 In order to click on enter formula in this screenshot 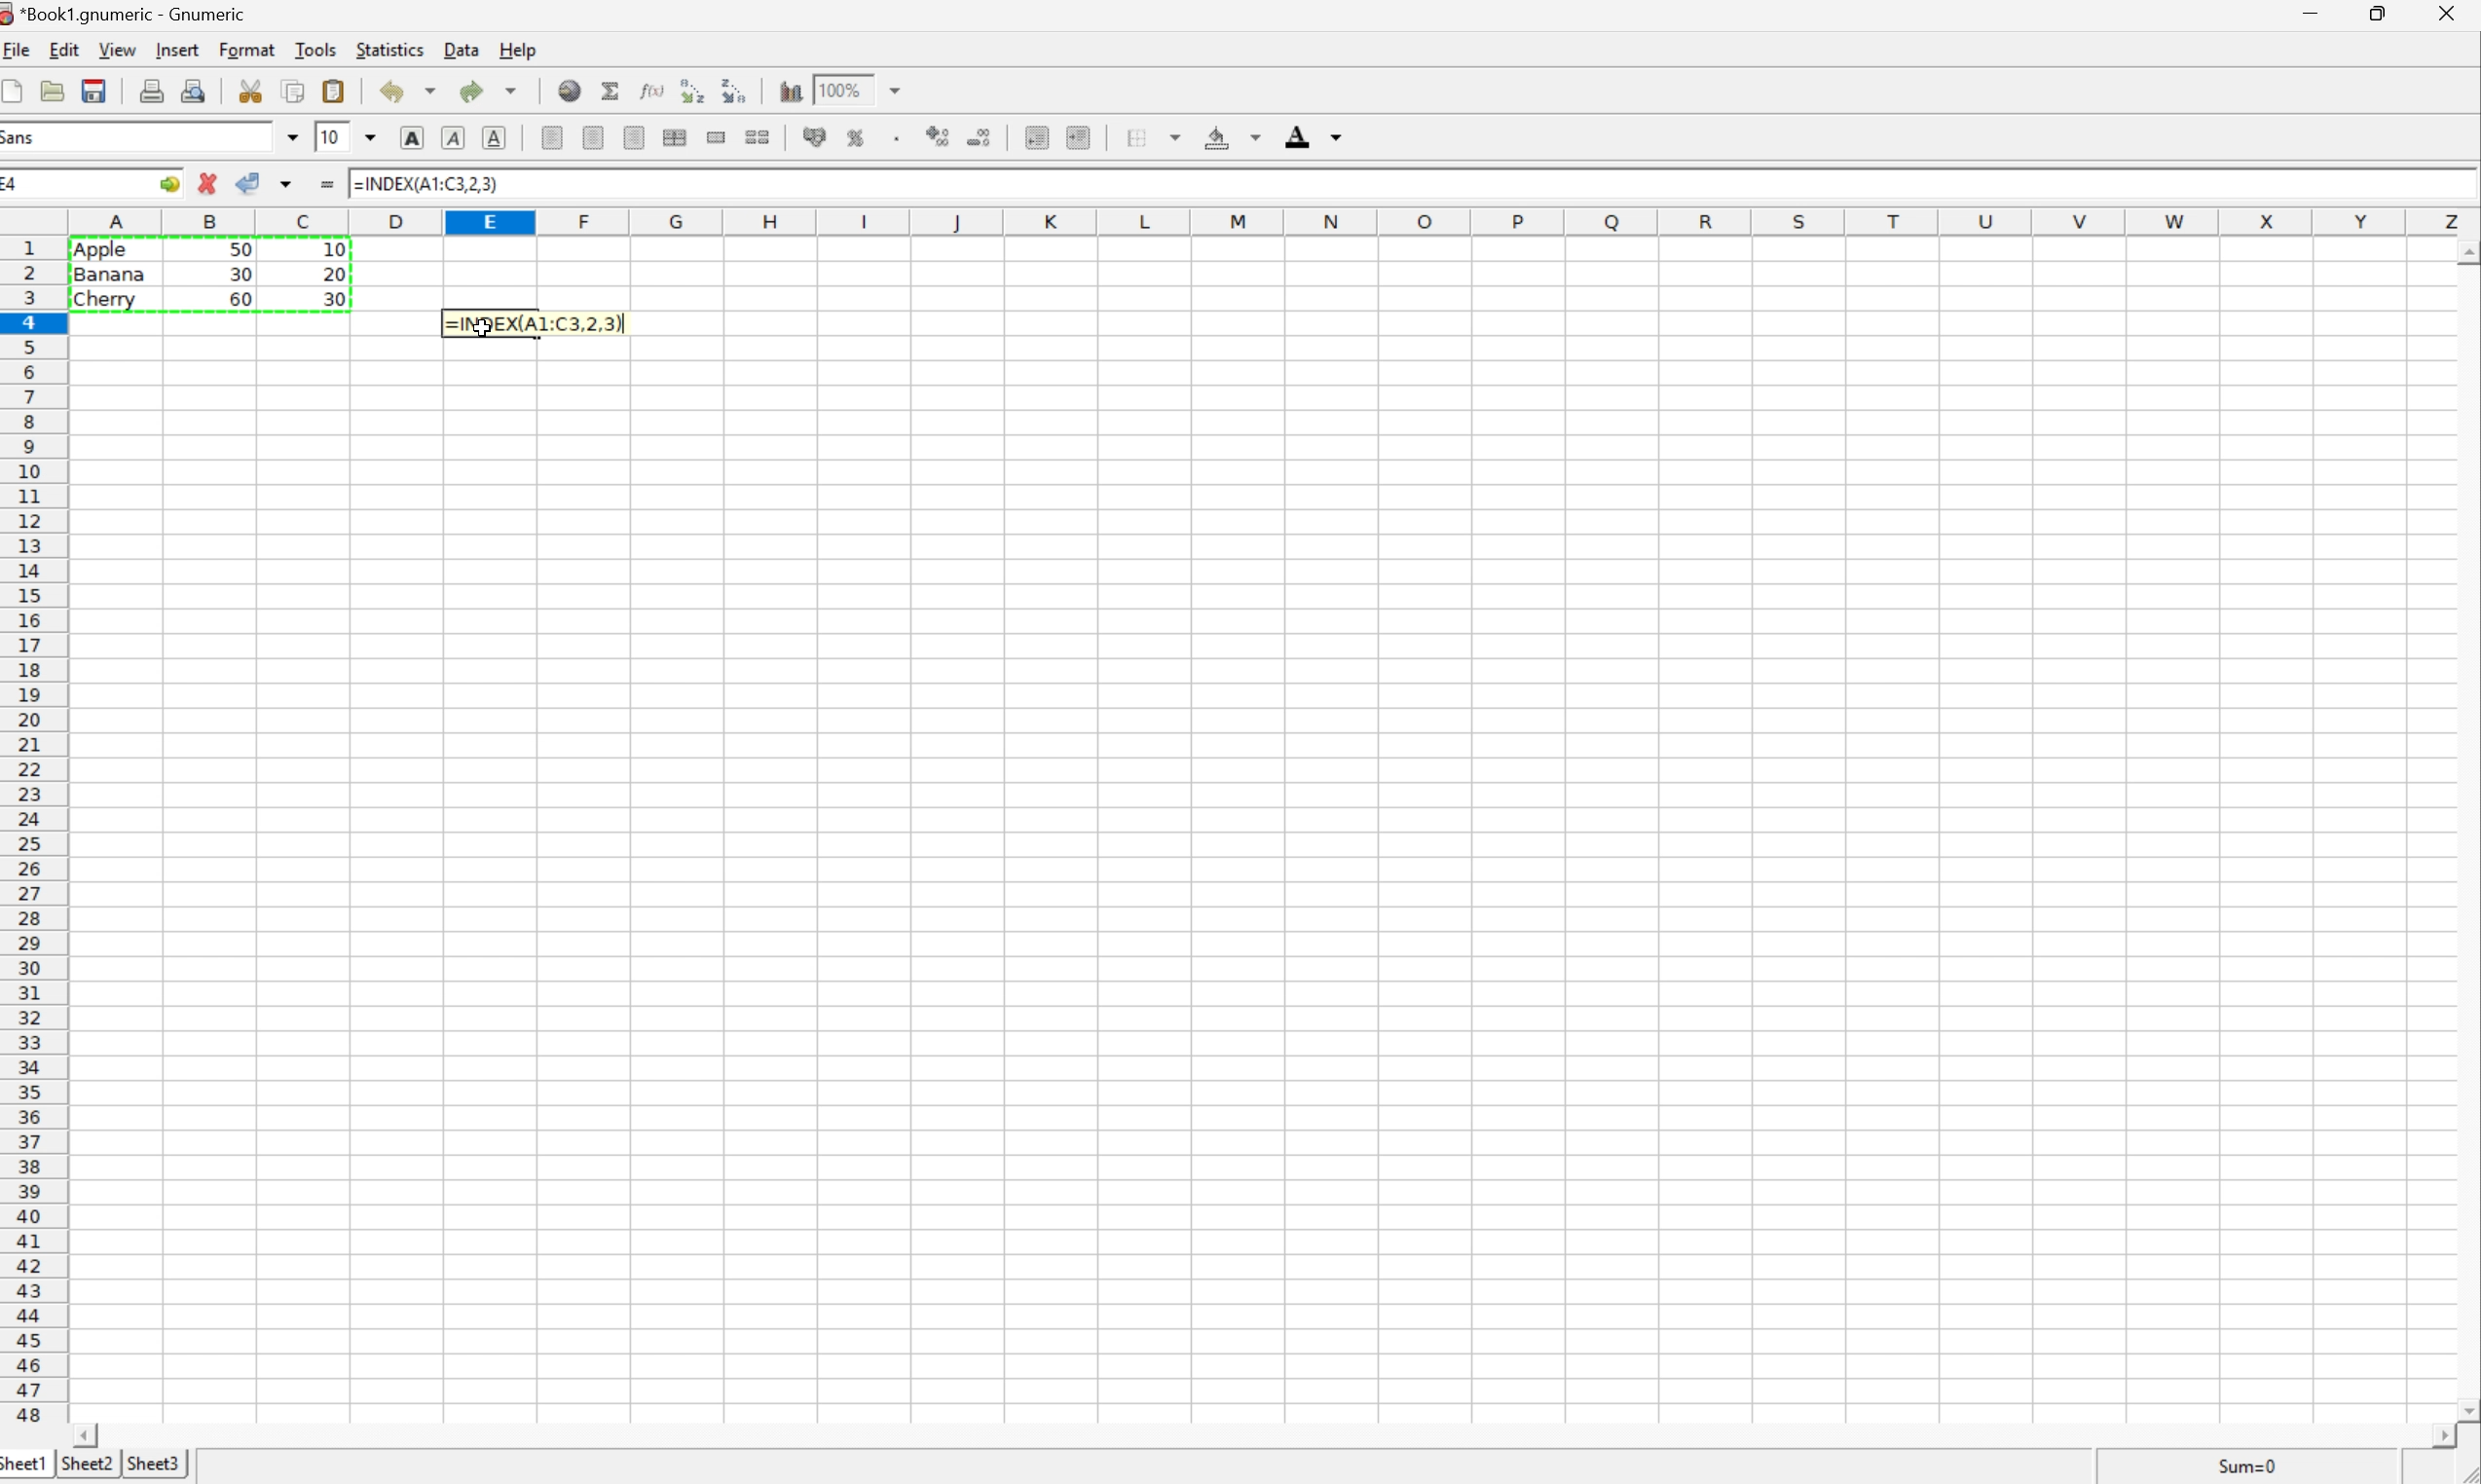, I will do `click(329, 183)`.